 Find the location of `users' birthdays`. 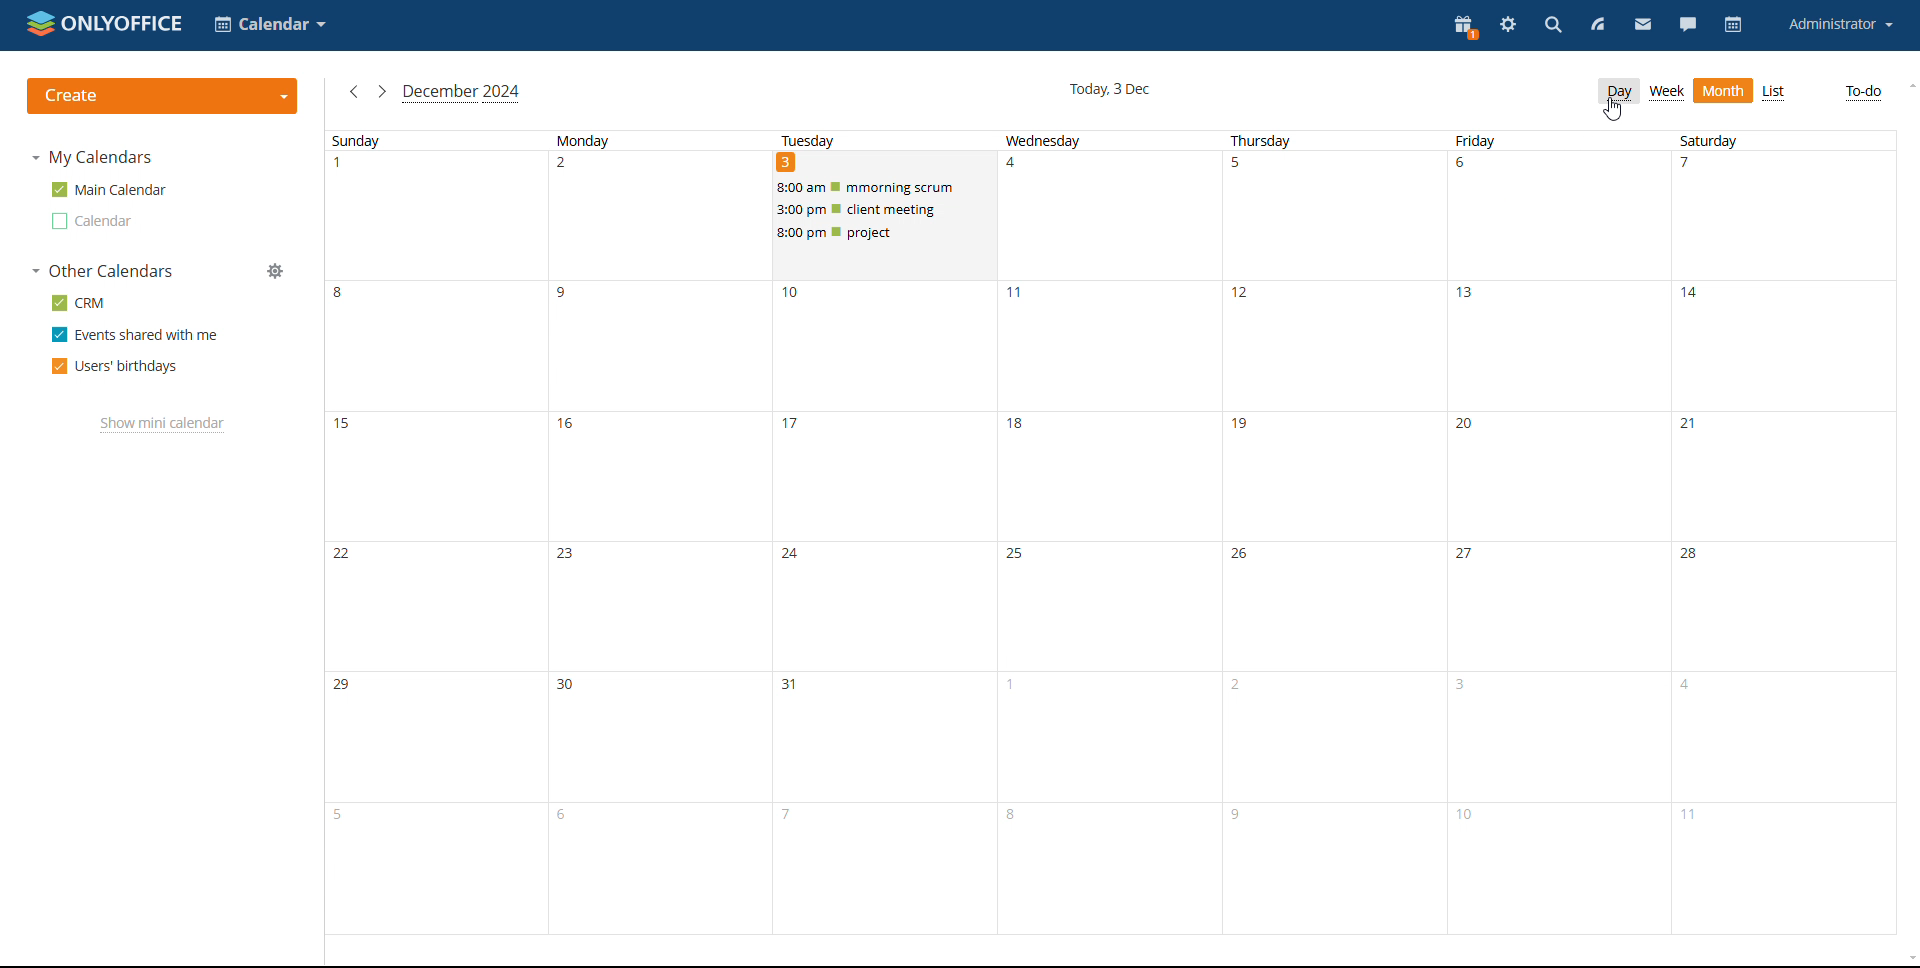

users' birthdays is located at coordinates (113, 366).